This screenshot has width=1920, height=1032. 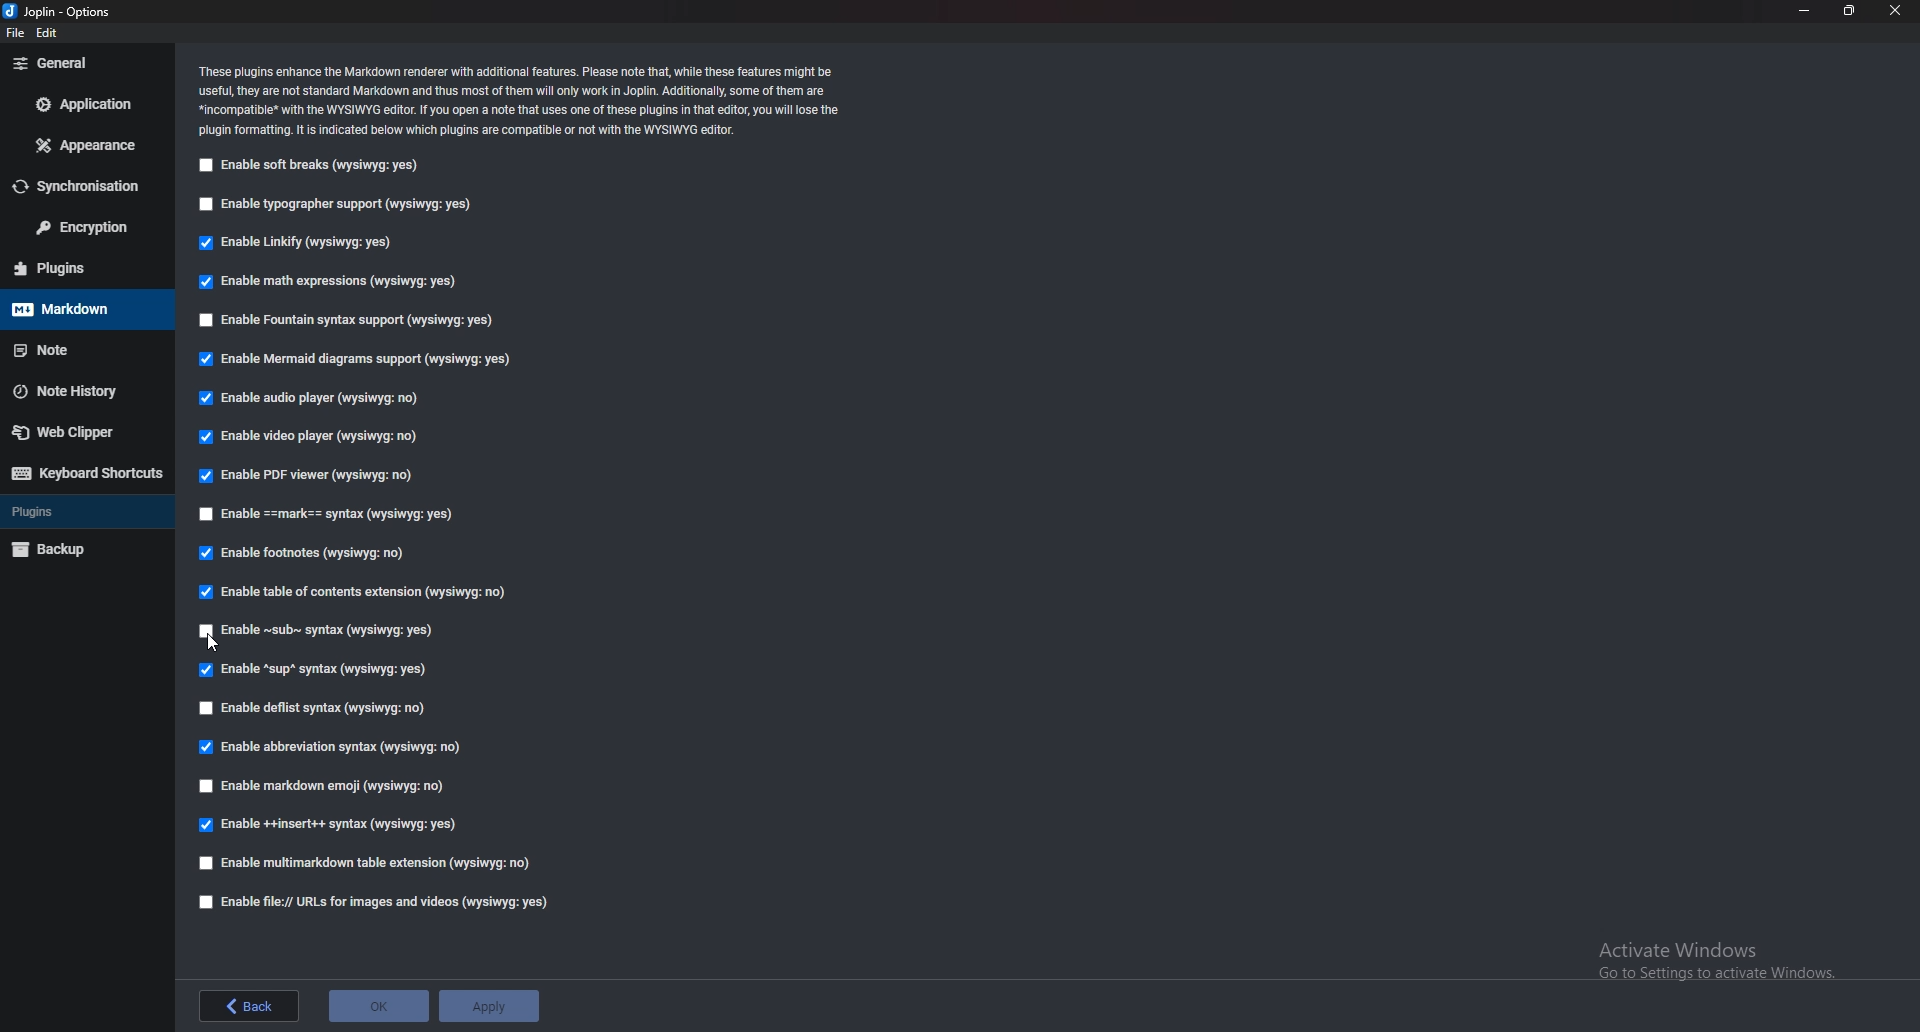 What do you see at coordinates (1894, 12) in the screenshot?
I see `close` at bounding box center [1894, 12].